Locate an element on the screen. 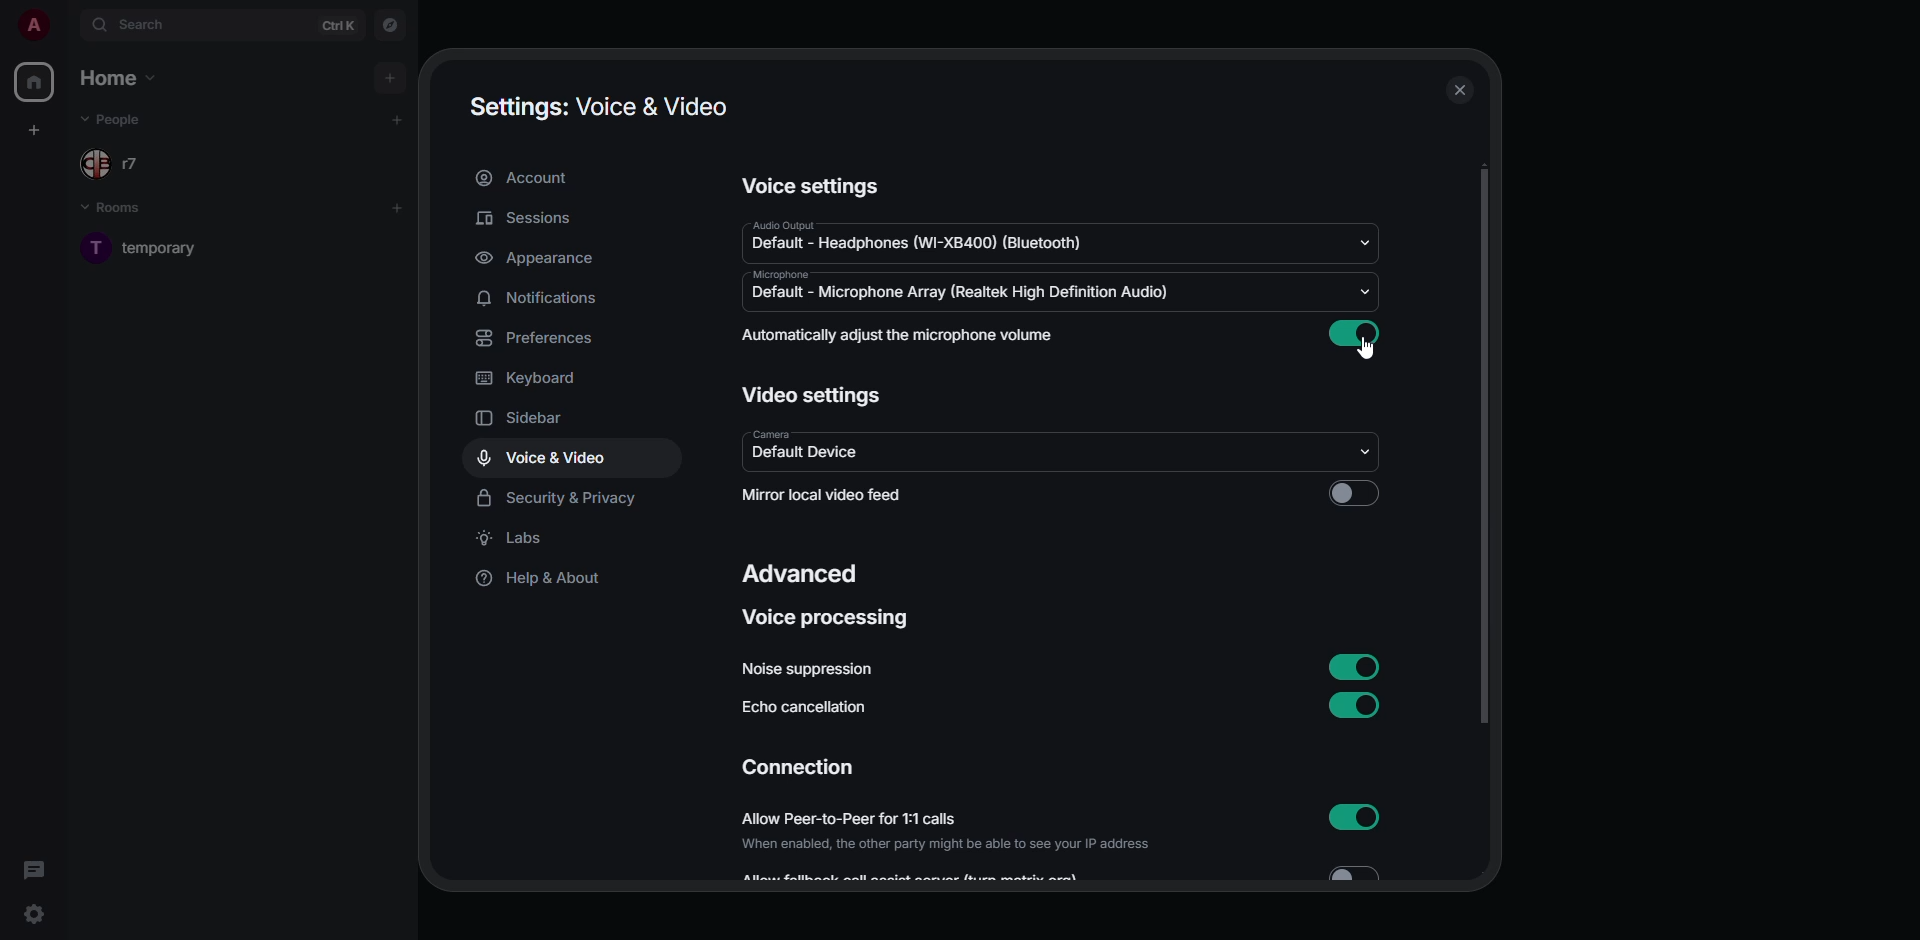  home is located at coordinates (121, 78).